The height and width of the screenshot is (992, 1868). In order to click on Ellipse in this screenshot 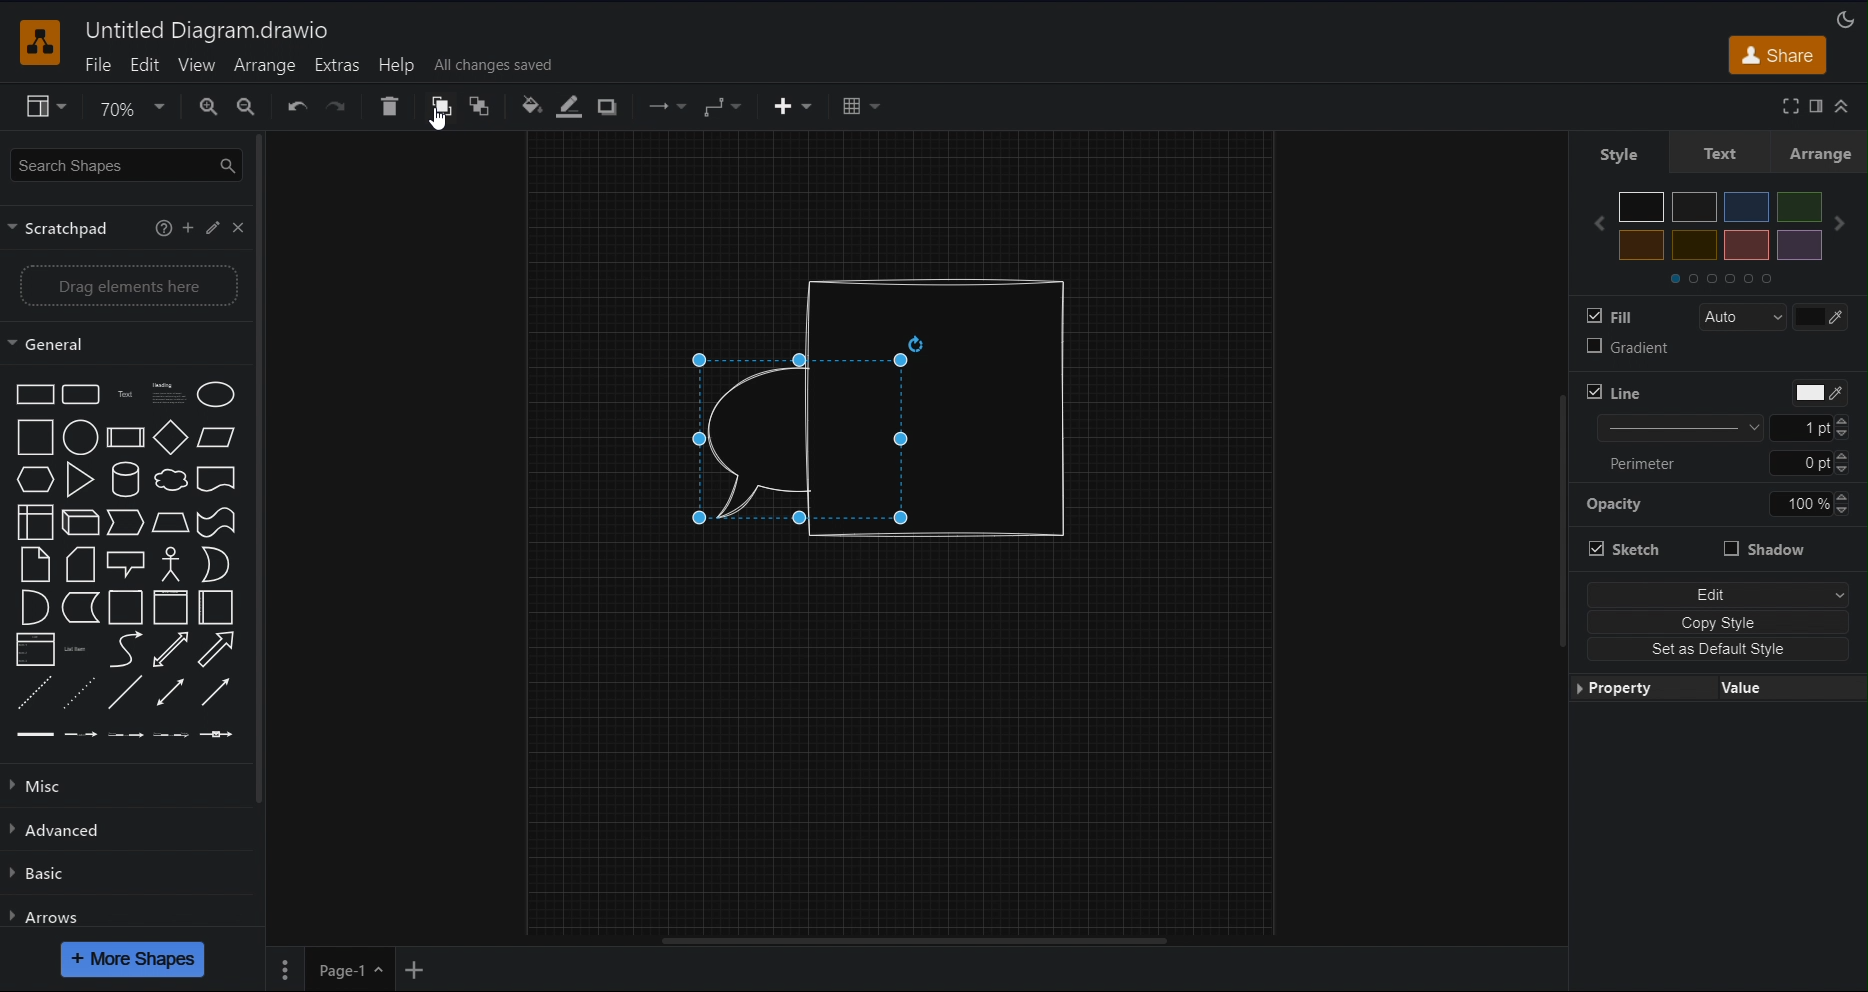, I will do `click(216, 395)`.